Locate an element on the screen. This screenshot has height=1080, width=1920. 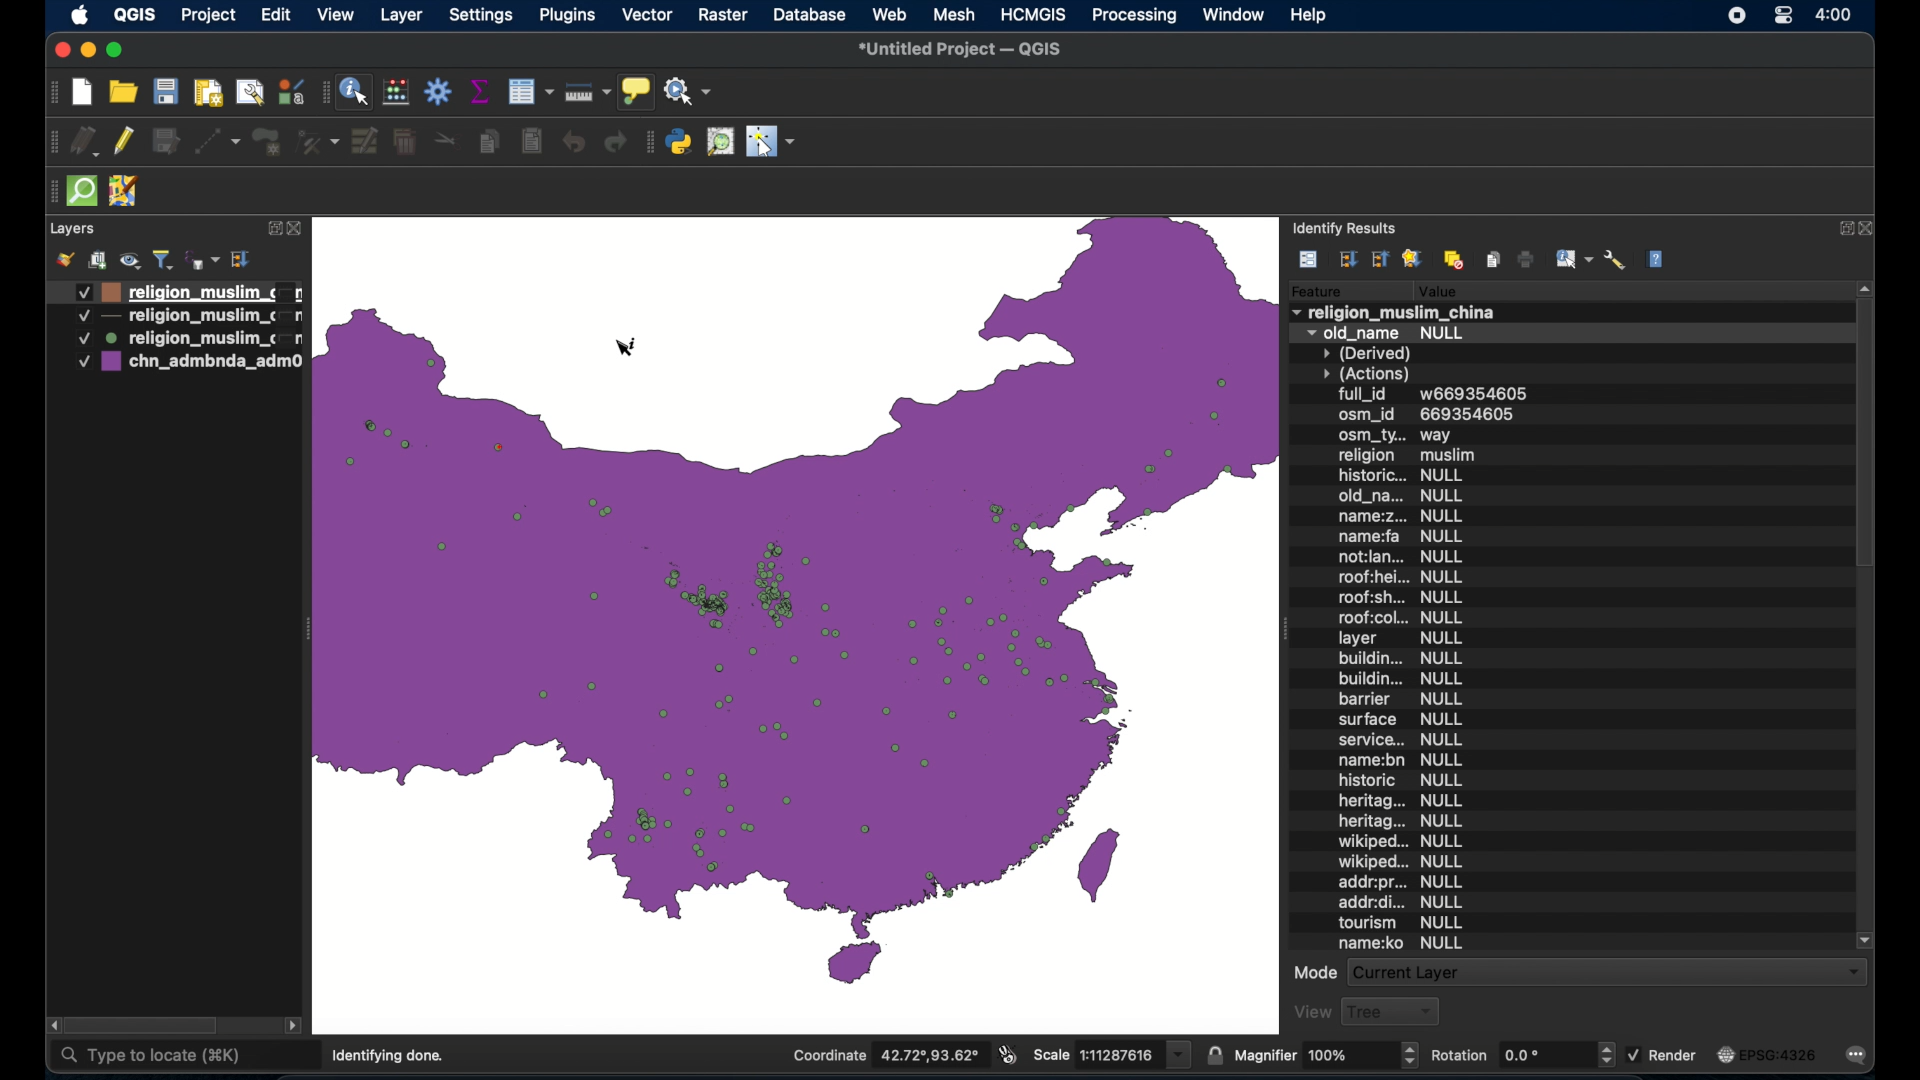
scroll up arrow is located at coordinates (1863, 287).